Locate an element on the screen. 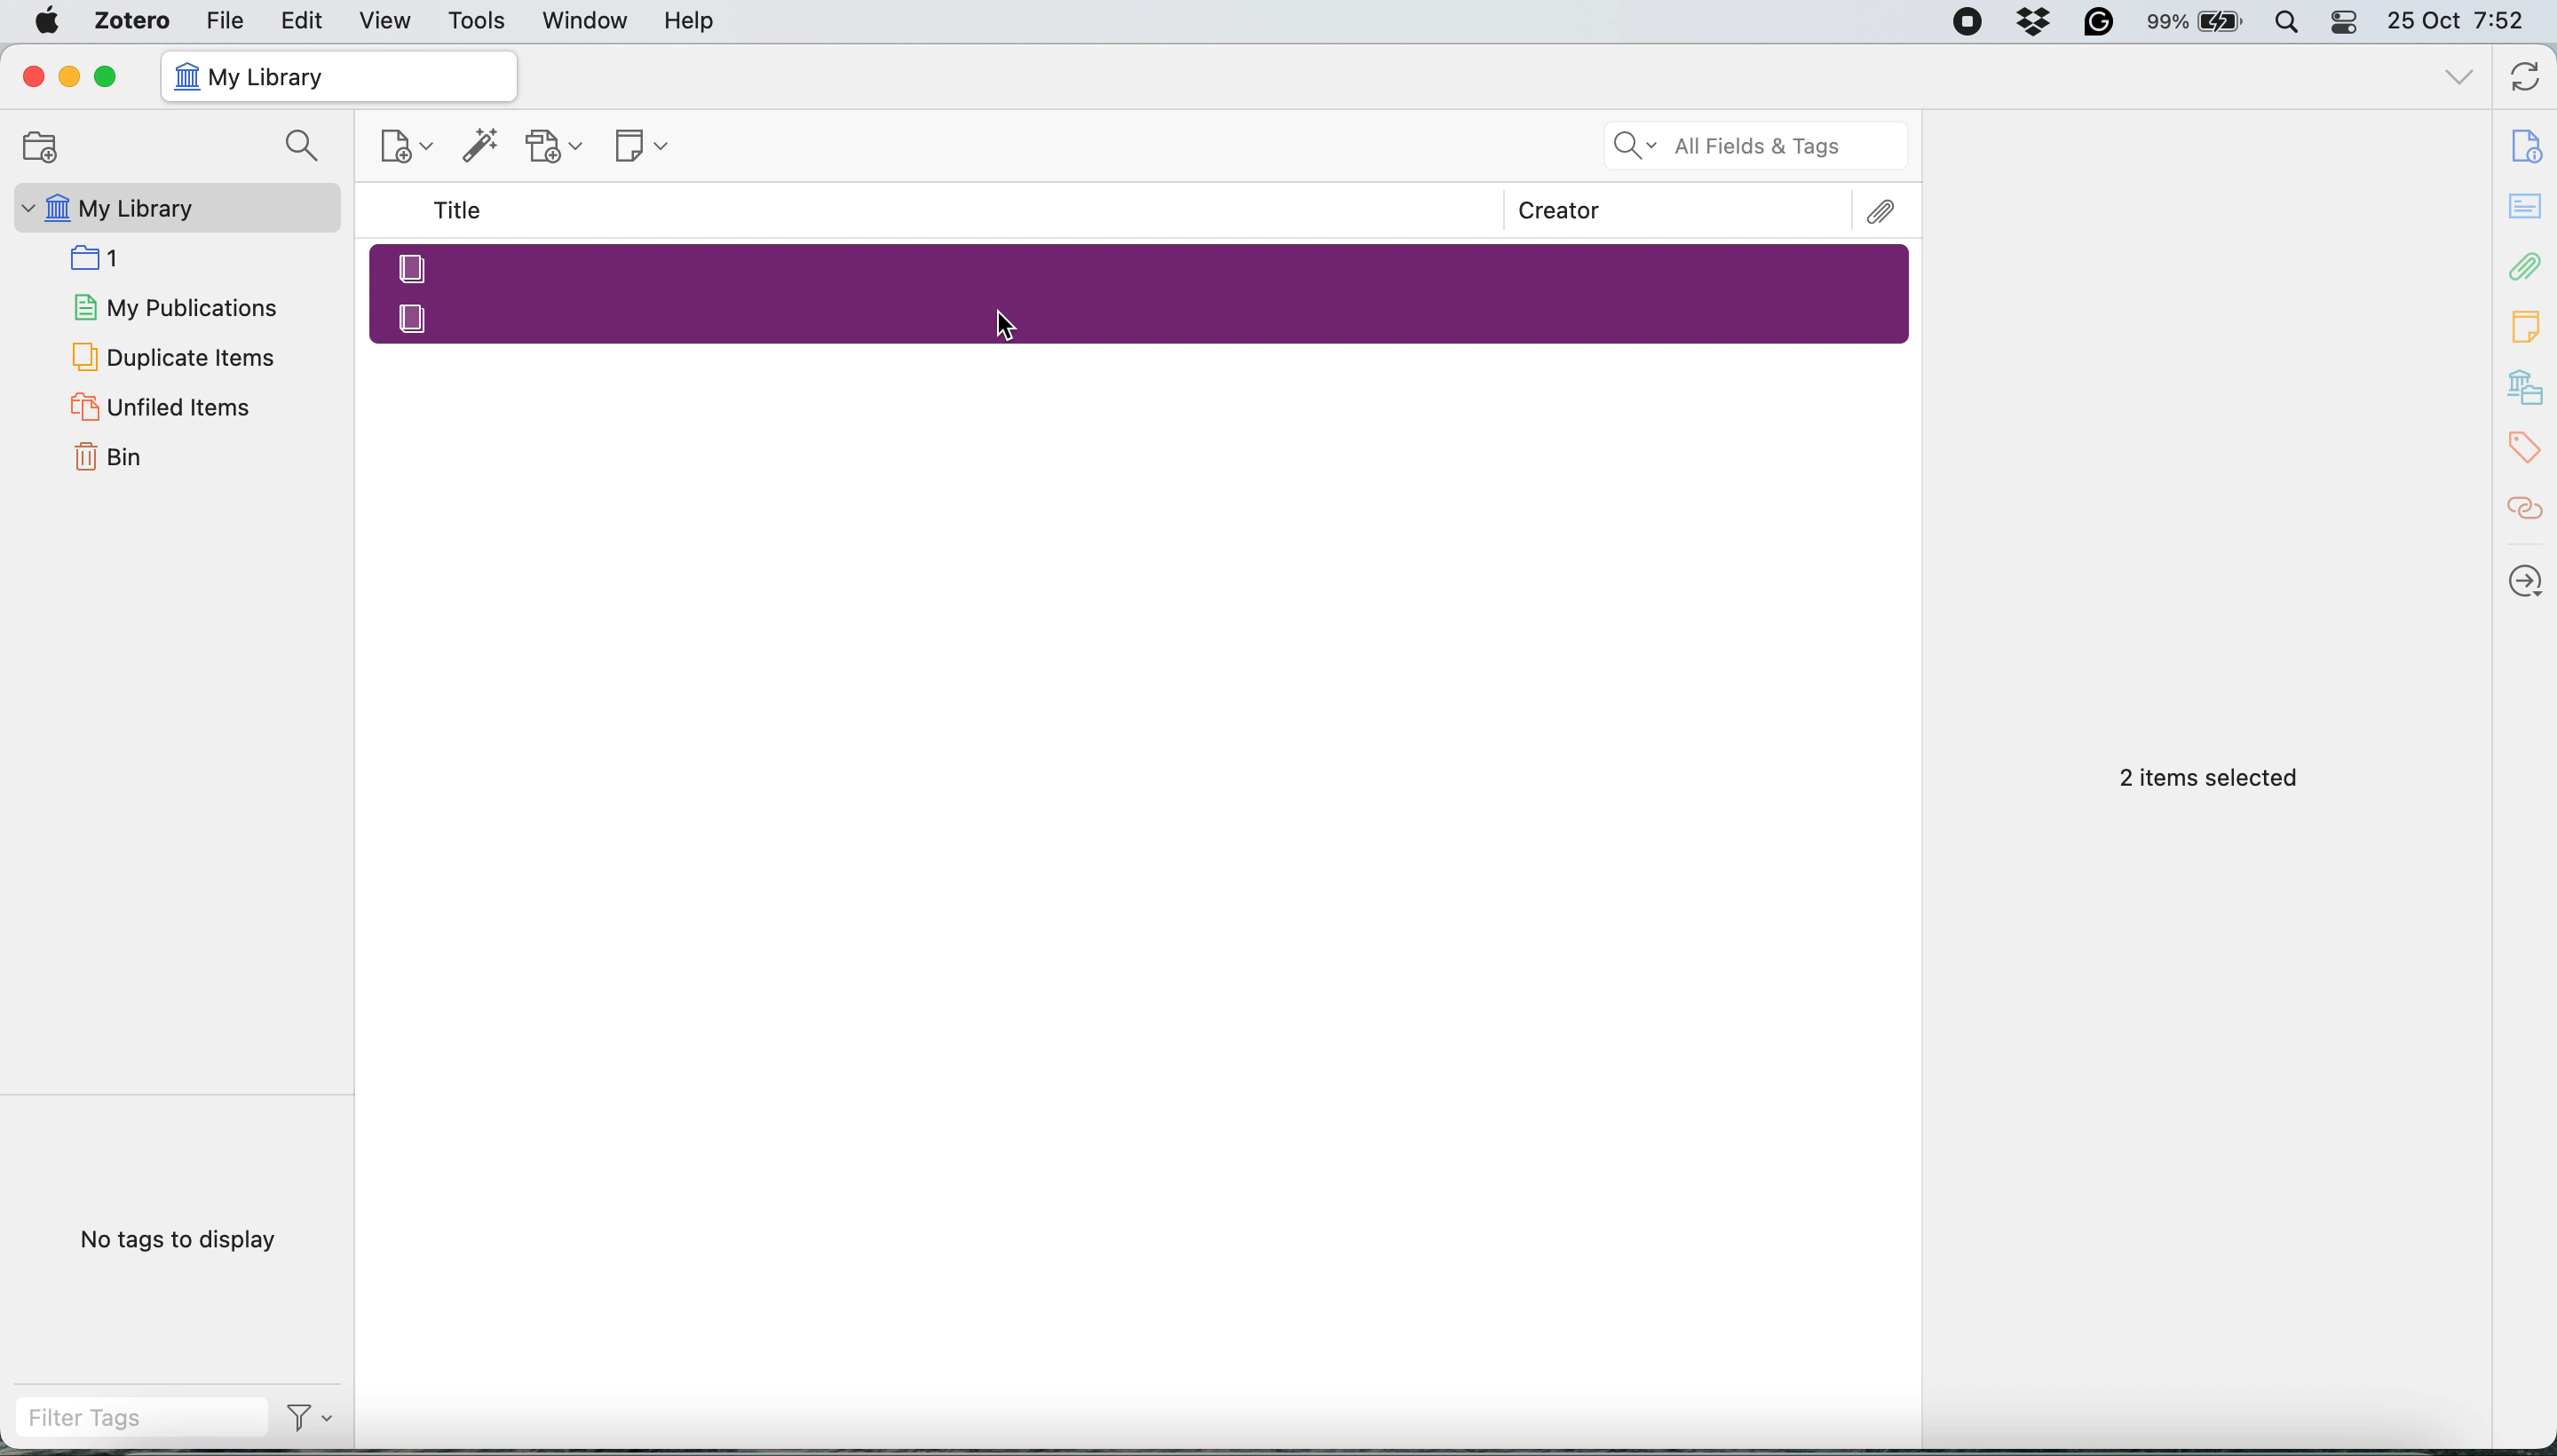  Screen recording is located at coordinates (1966, 23).